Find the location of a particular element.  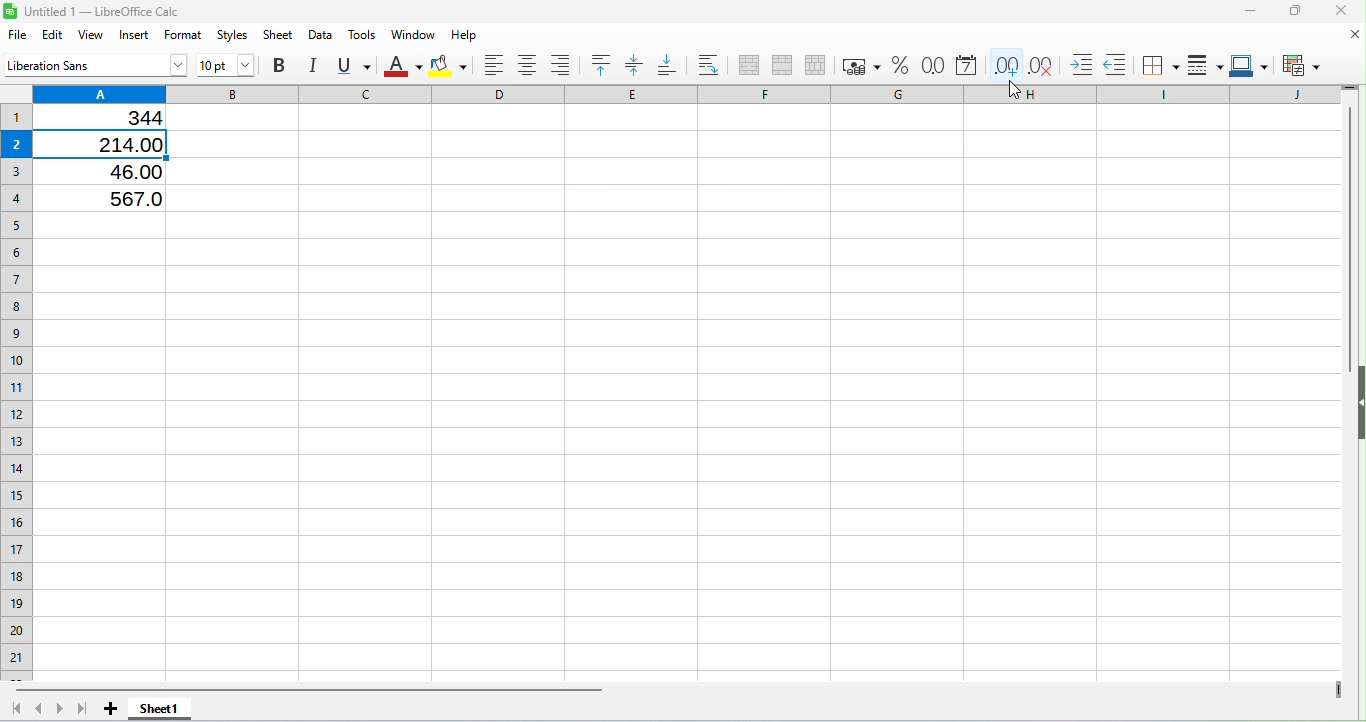

Scroll to next sheet is located at coordinates (61, 708).